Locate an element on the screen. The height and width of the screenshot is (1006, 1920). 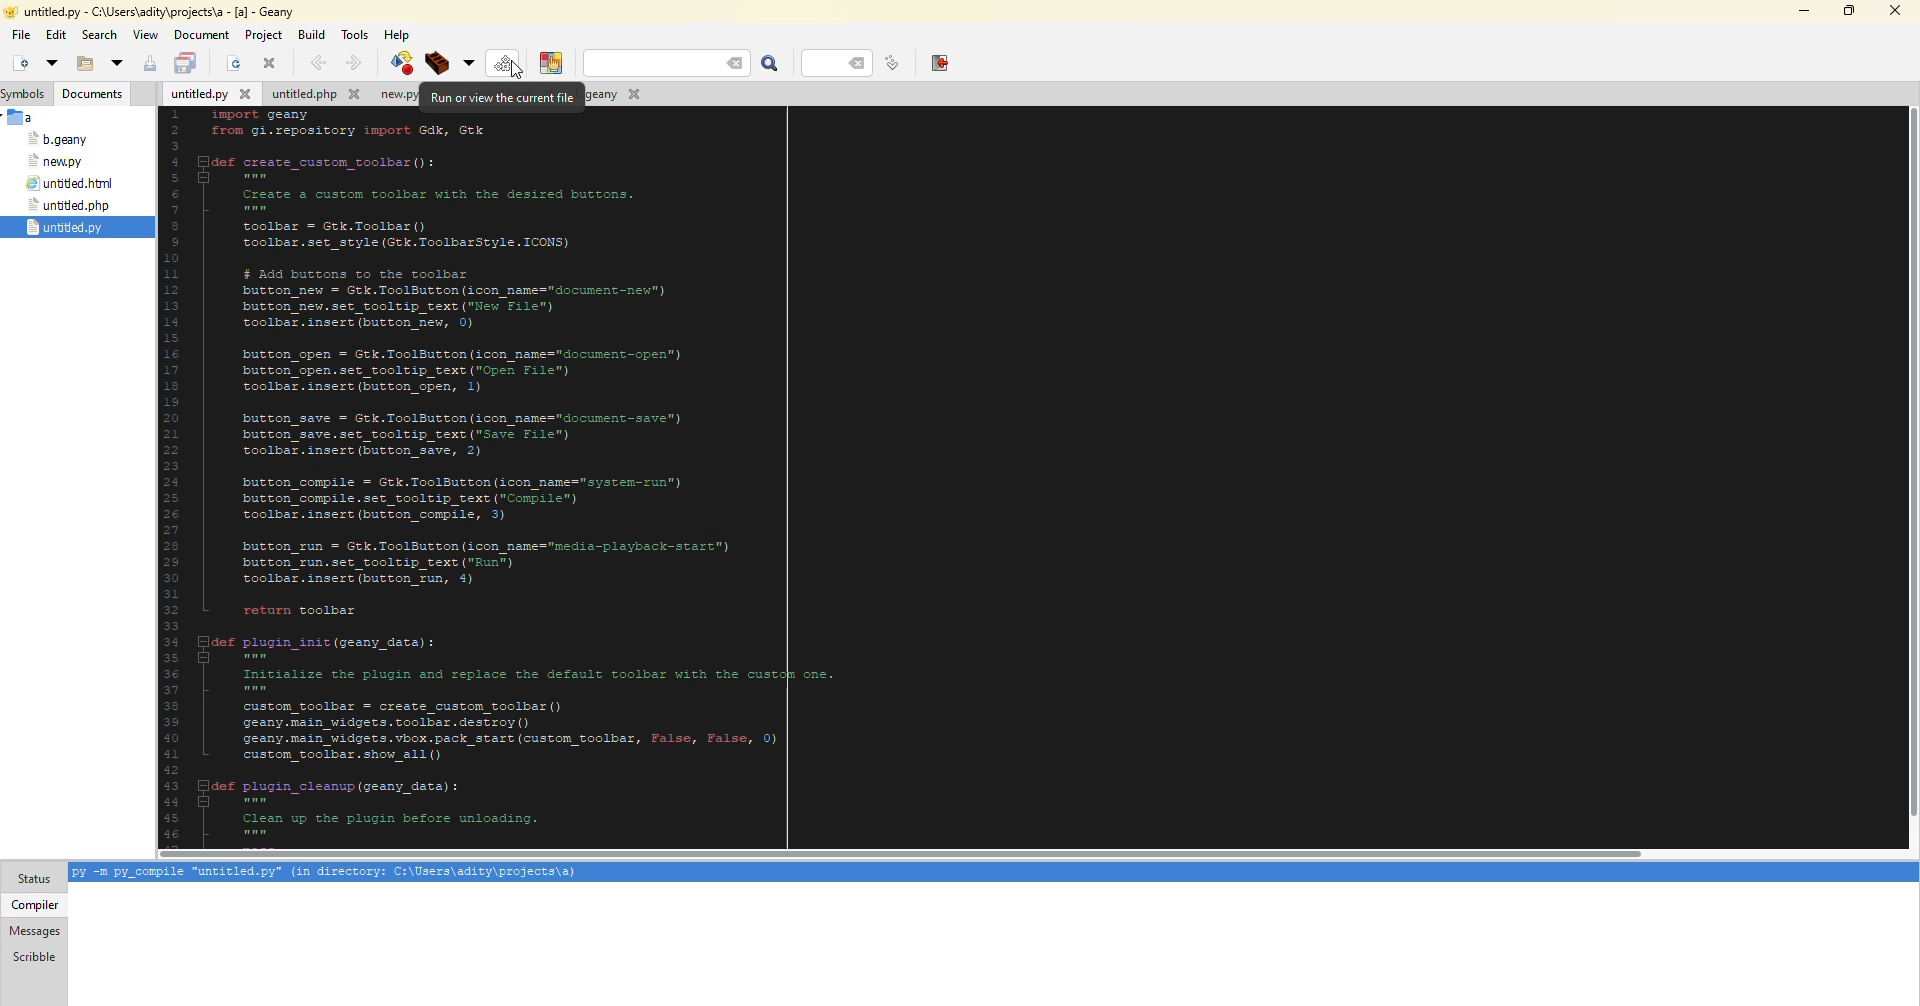
file is located at coordinates (67, 227).